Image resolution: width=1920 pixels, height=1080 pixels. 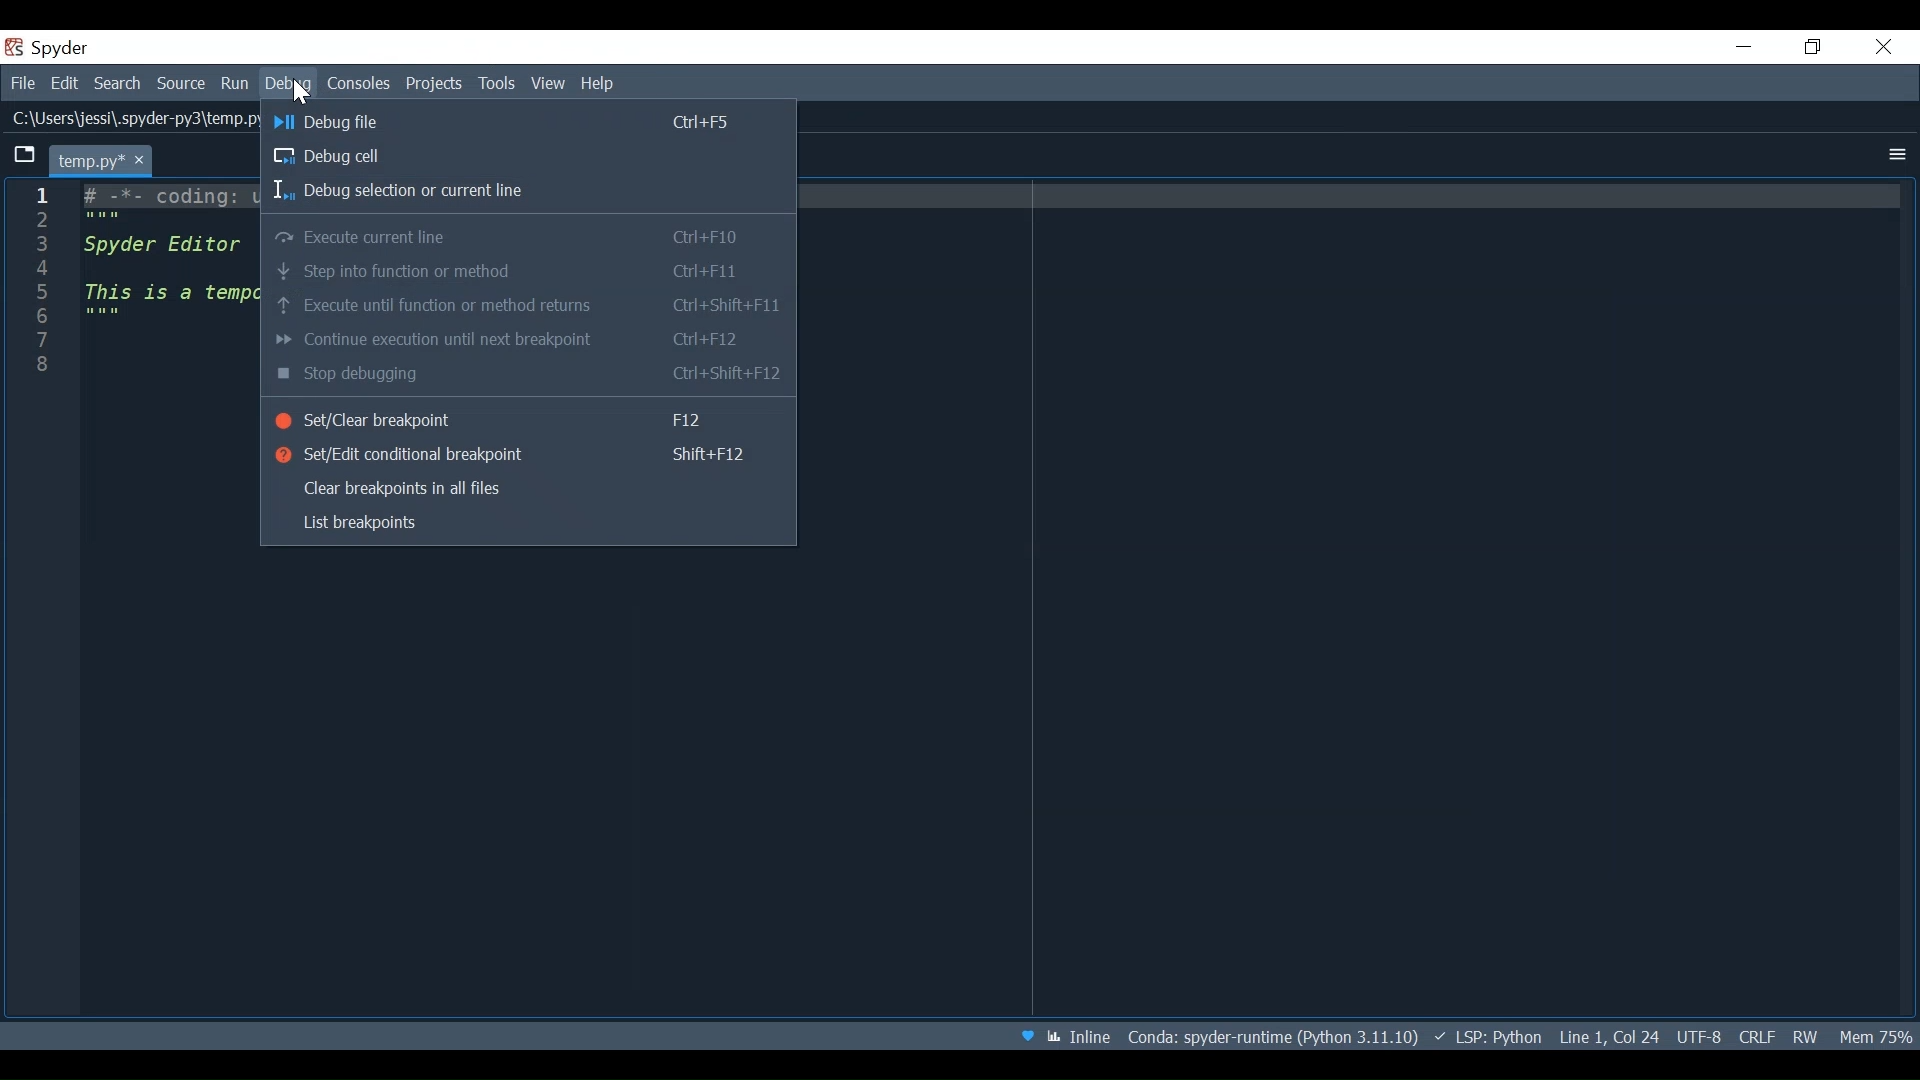 What do you see at coordinates (181, 85) in the screenshot?
I see `Source` at bounding box center [181, 85].